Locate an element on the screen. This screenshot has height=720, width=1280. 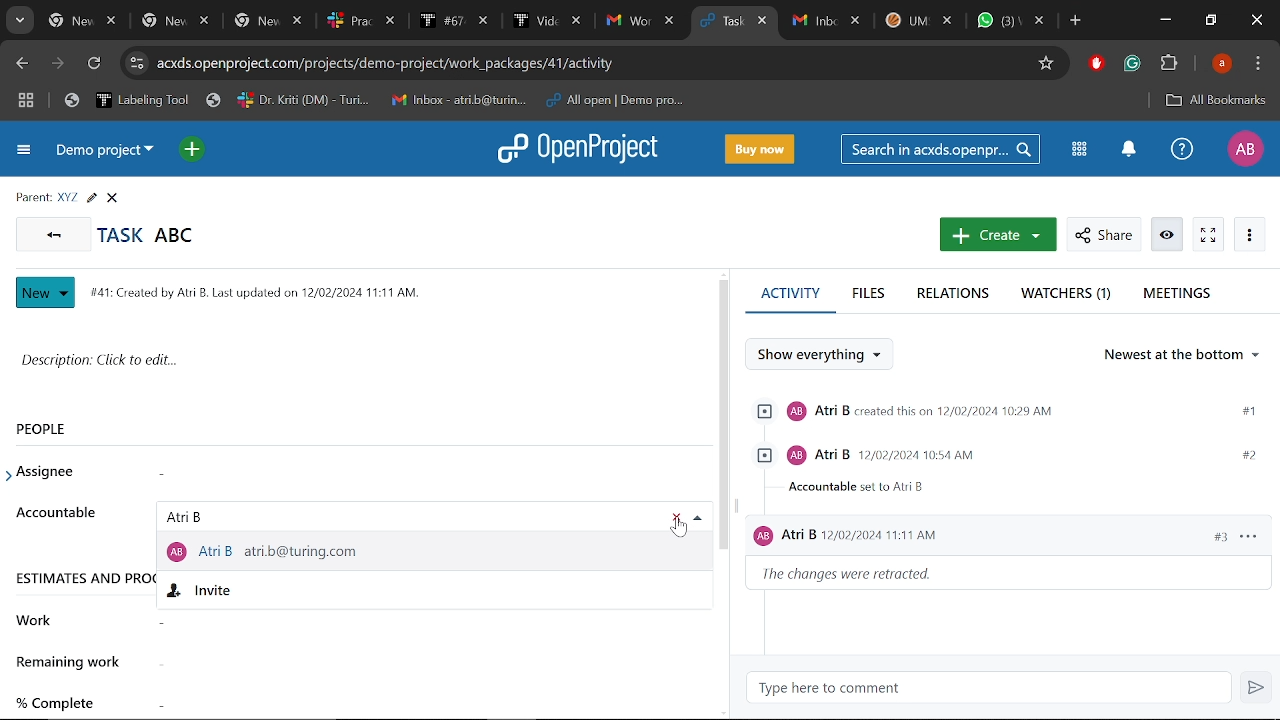
arrow head is located at coordinates (12, 476).